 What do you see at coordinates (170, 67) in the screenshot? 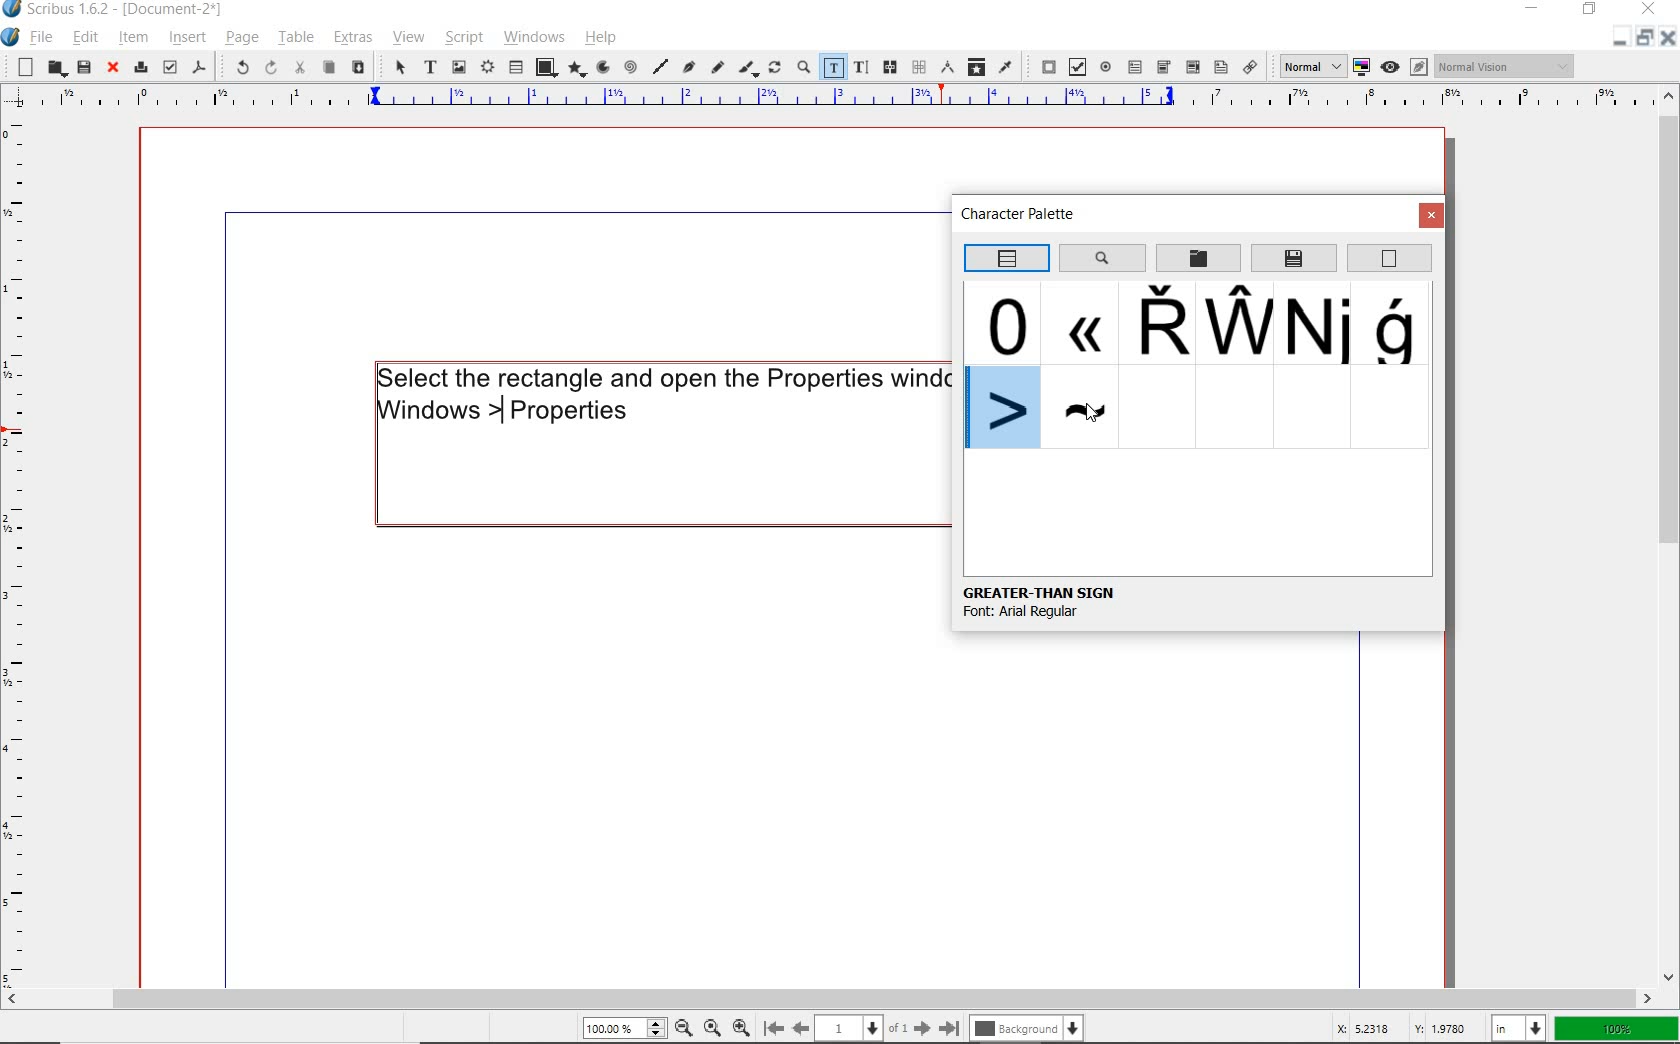
I see `preflight verifier` at bounding box center [170, 67].